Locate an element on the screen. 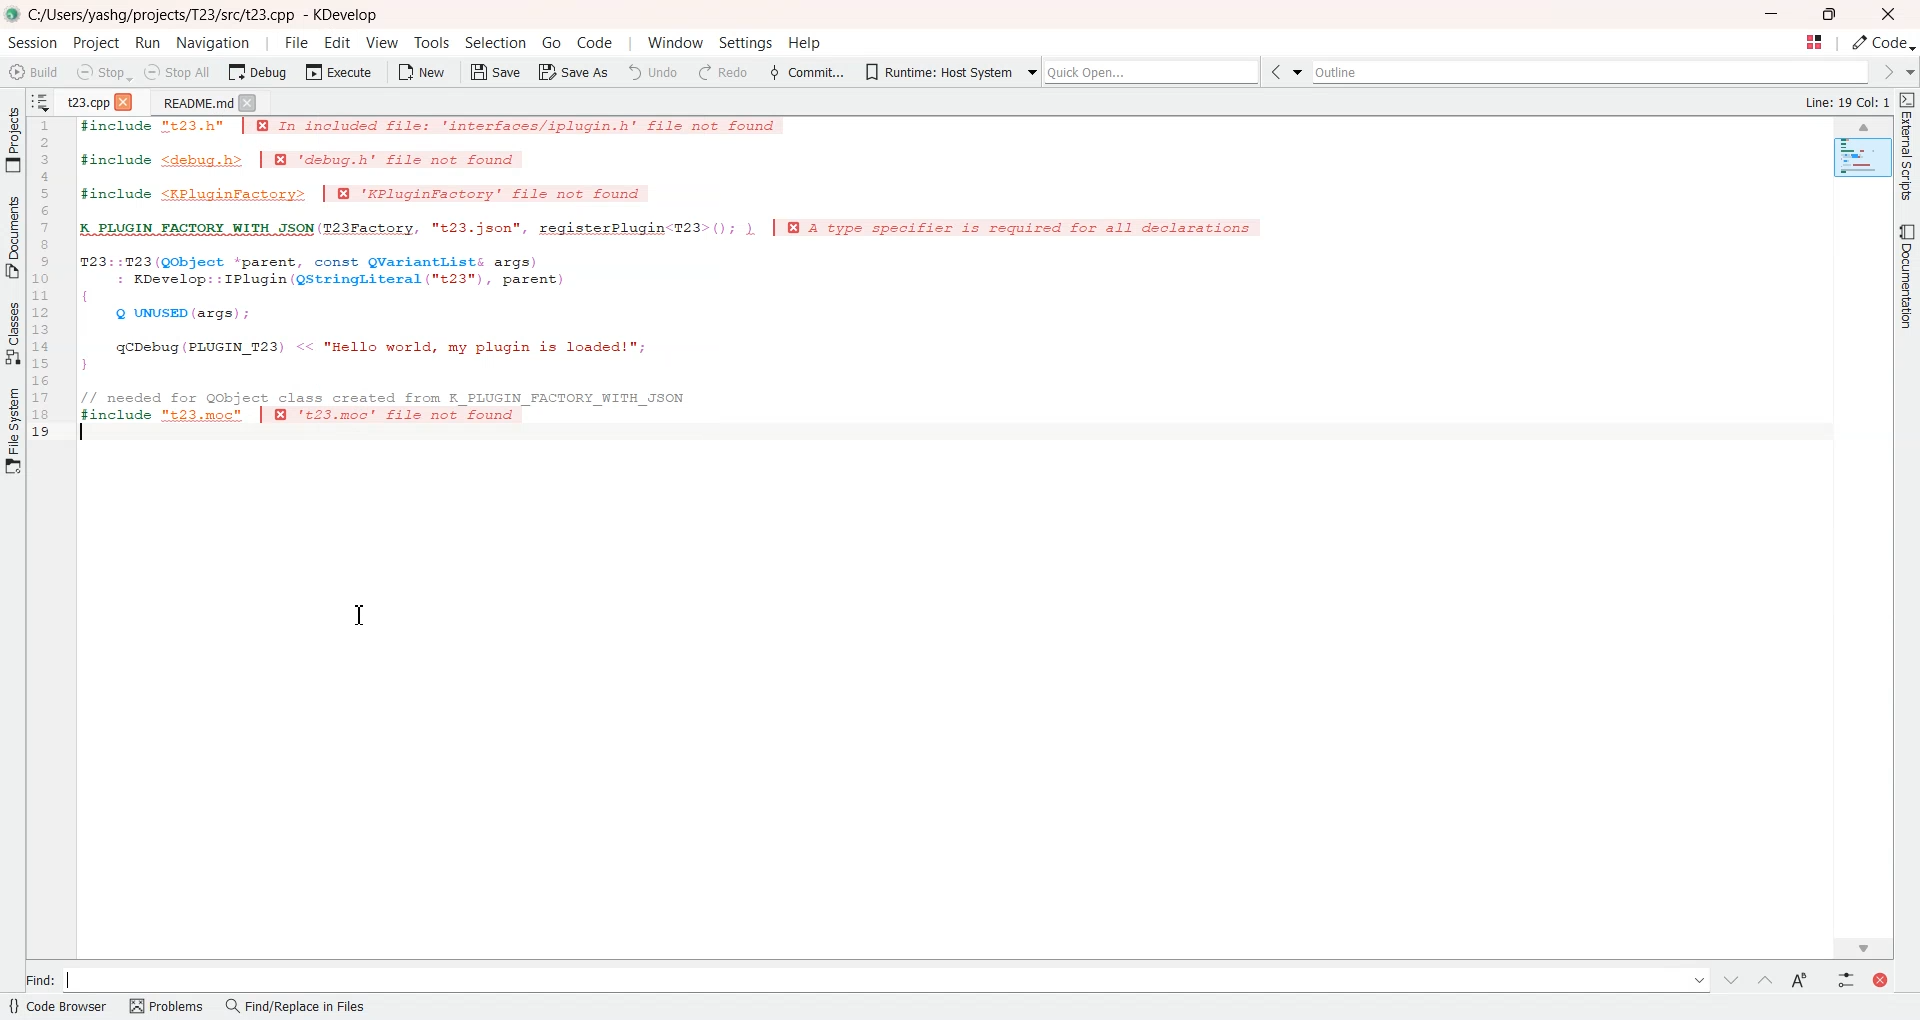 The width and height of the screenshot is (1920, 1020). Jump to previous Match is located at coordinates (1764, 979).